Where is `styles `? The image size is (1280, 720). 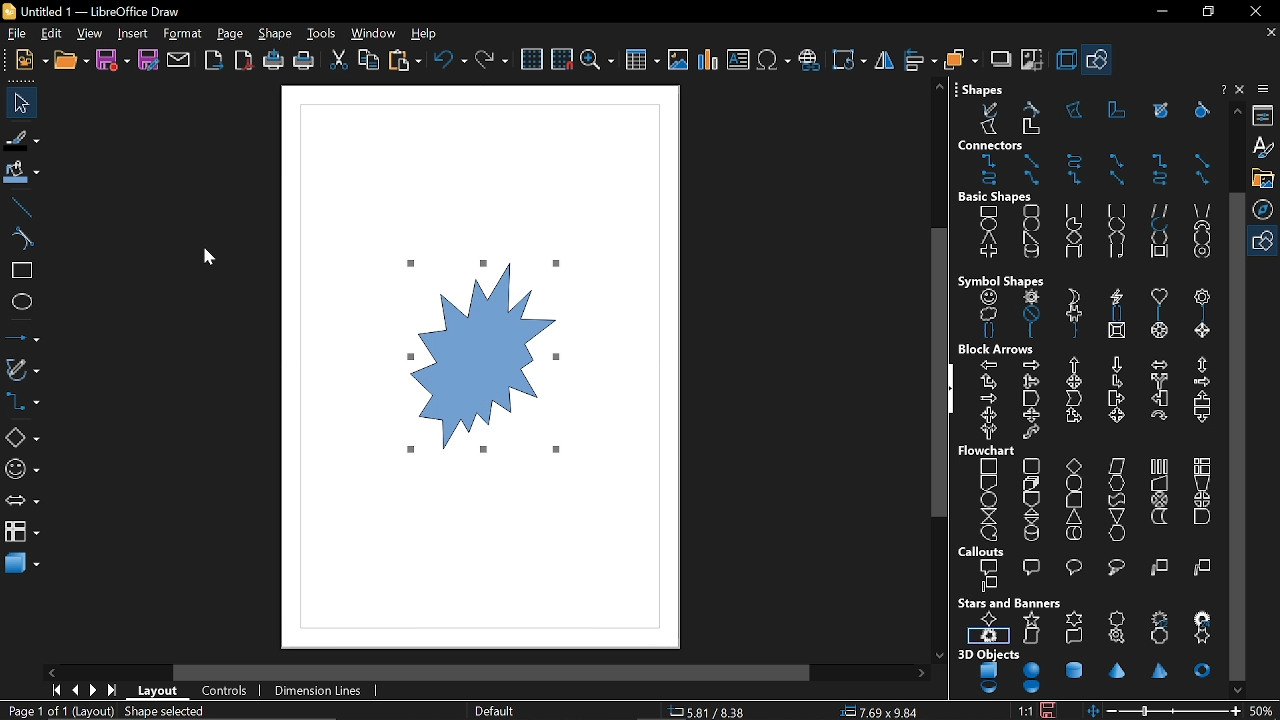 styles  is located at coordinates (1266, 147).